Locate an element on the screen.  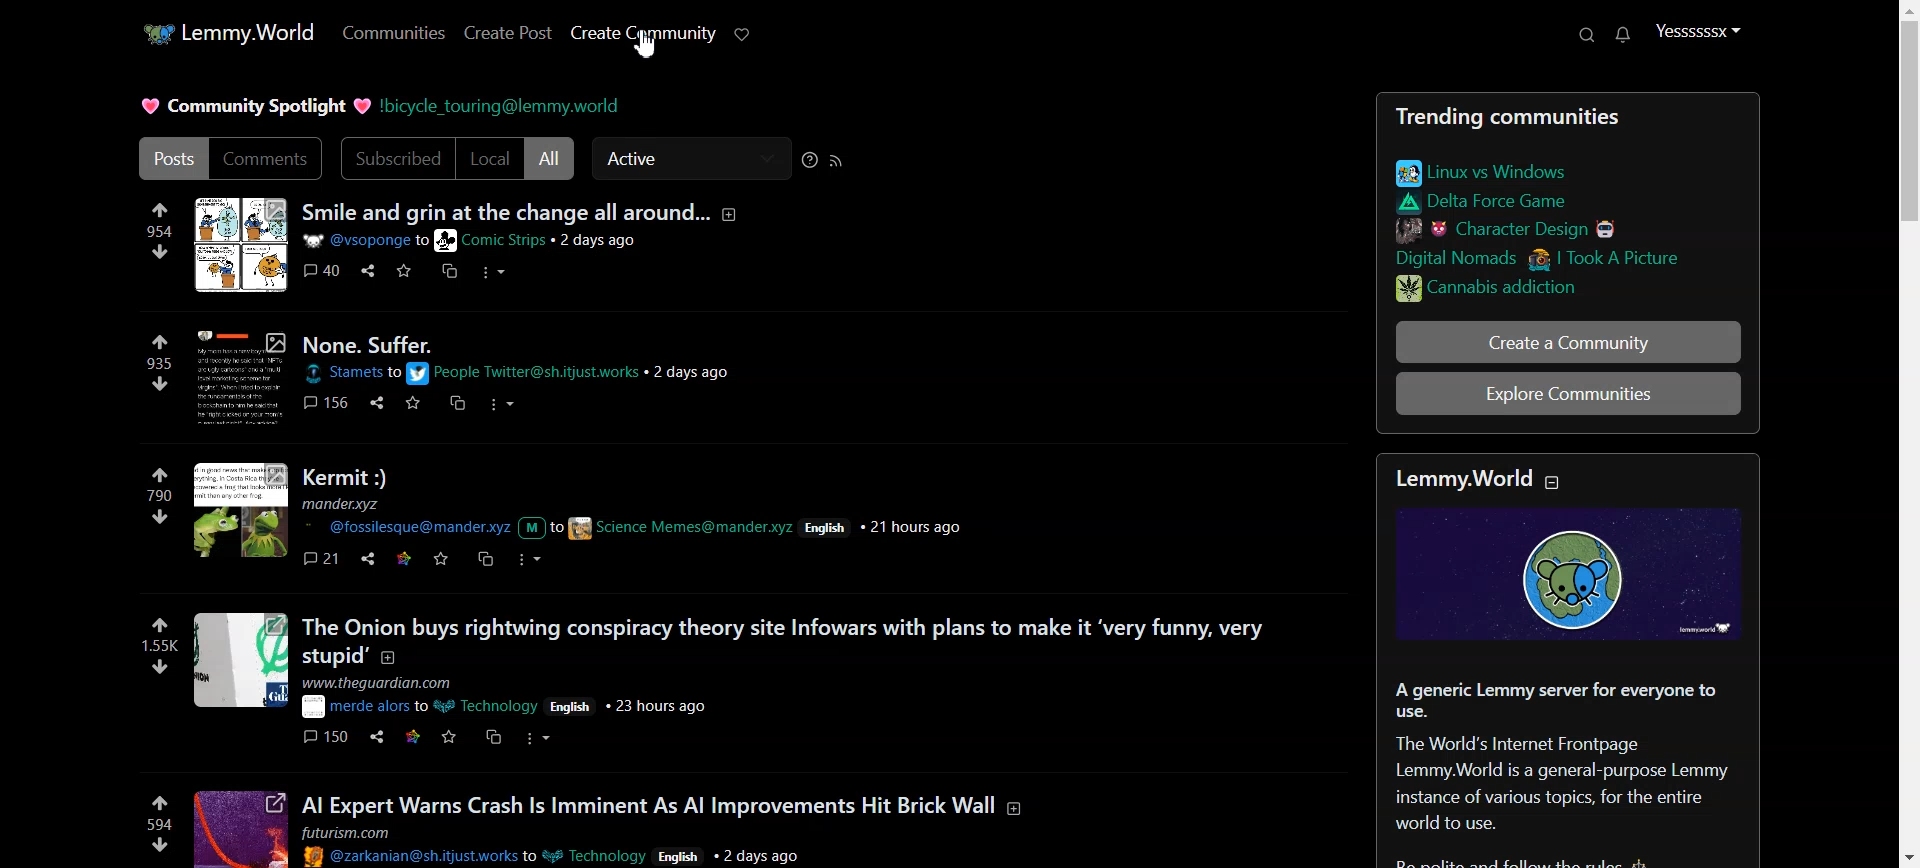
Active is located at coordinates (680, 158).